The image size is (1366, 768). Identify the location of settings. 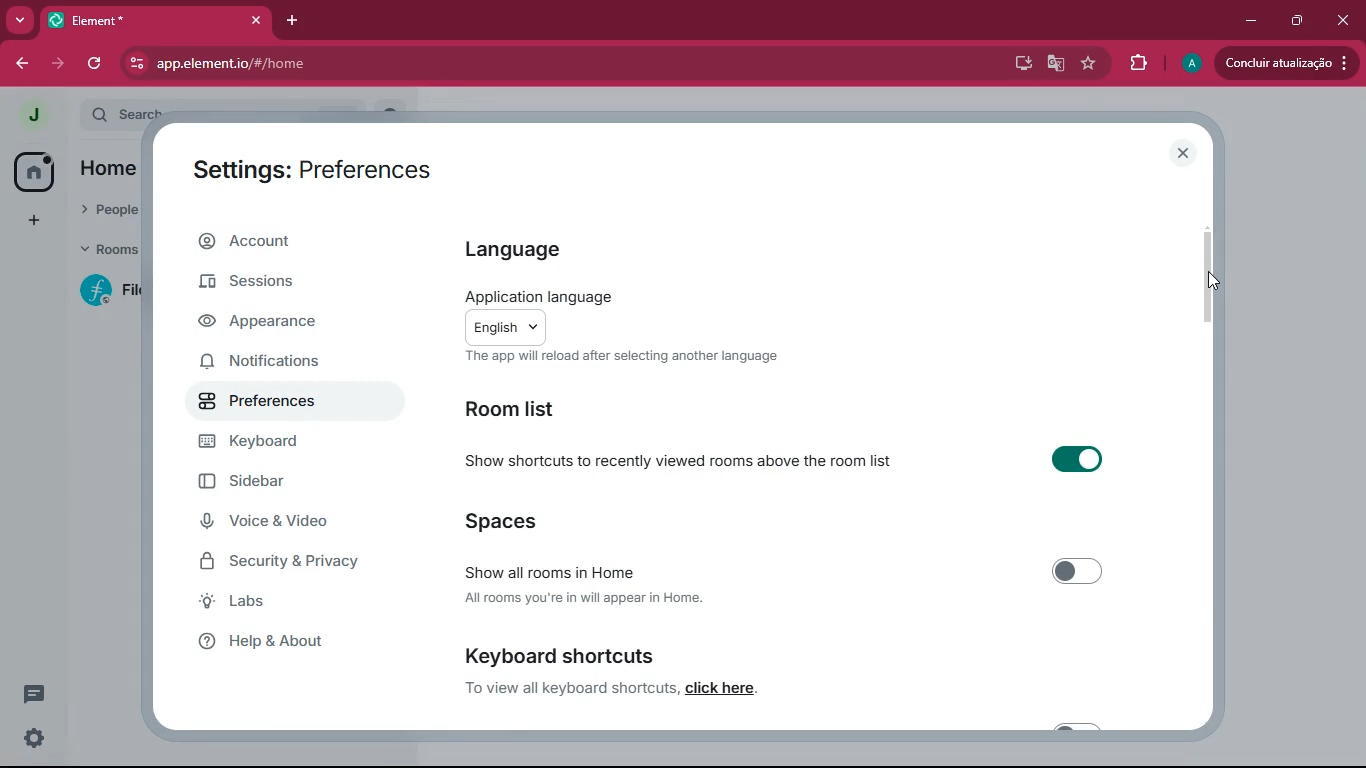
(35, 739).